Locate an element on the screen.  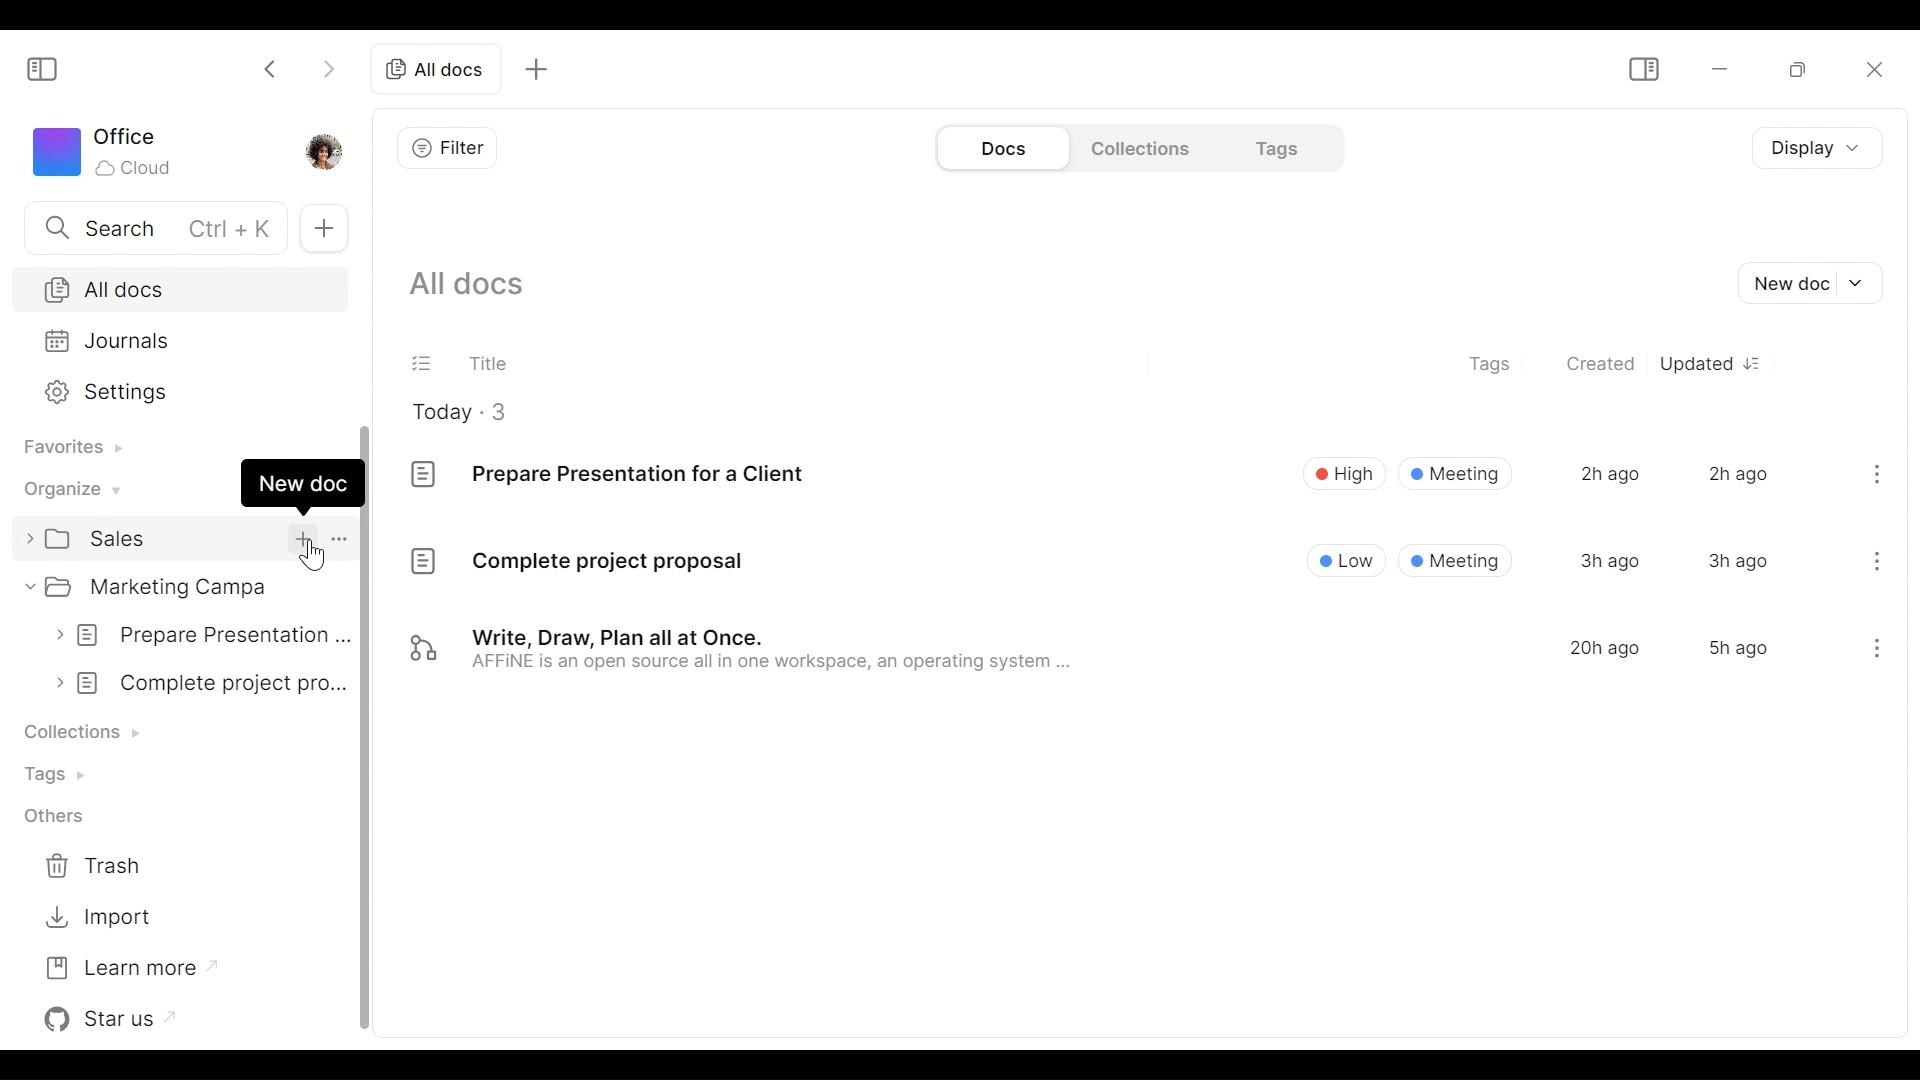
New doc is located at coordinates (302, 482).